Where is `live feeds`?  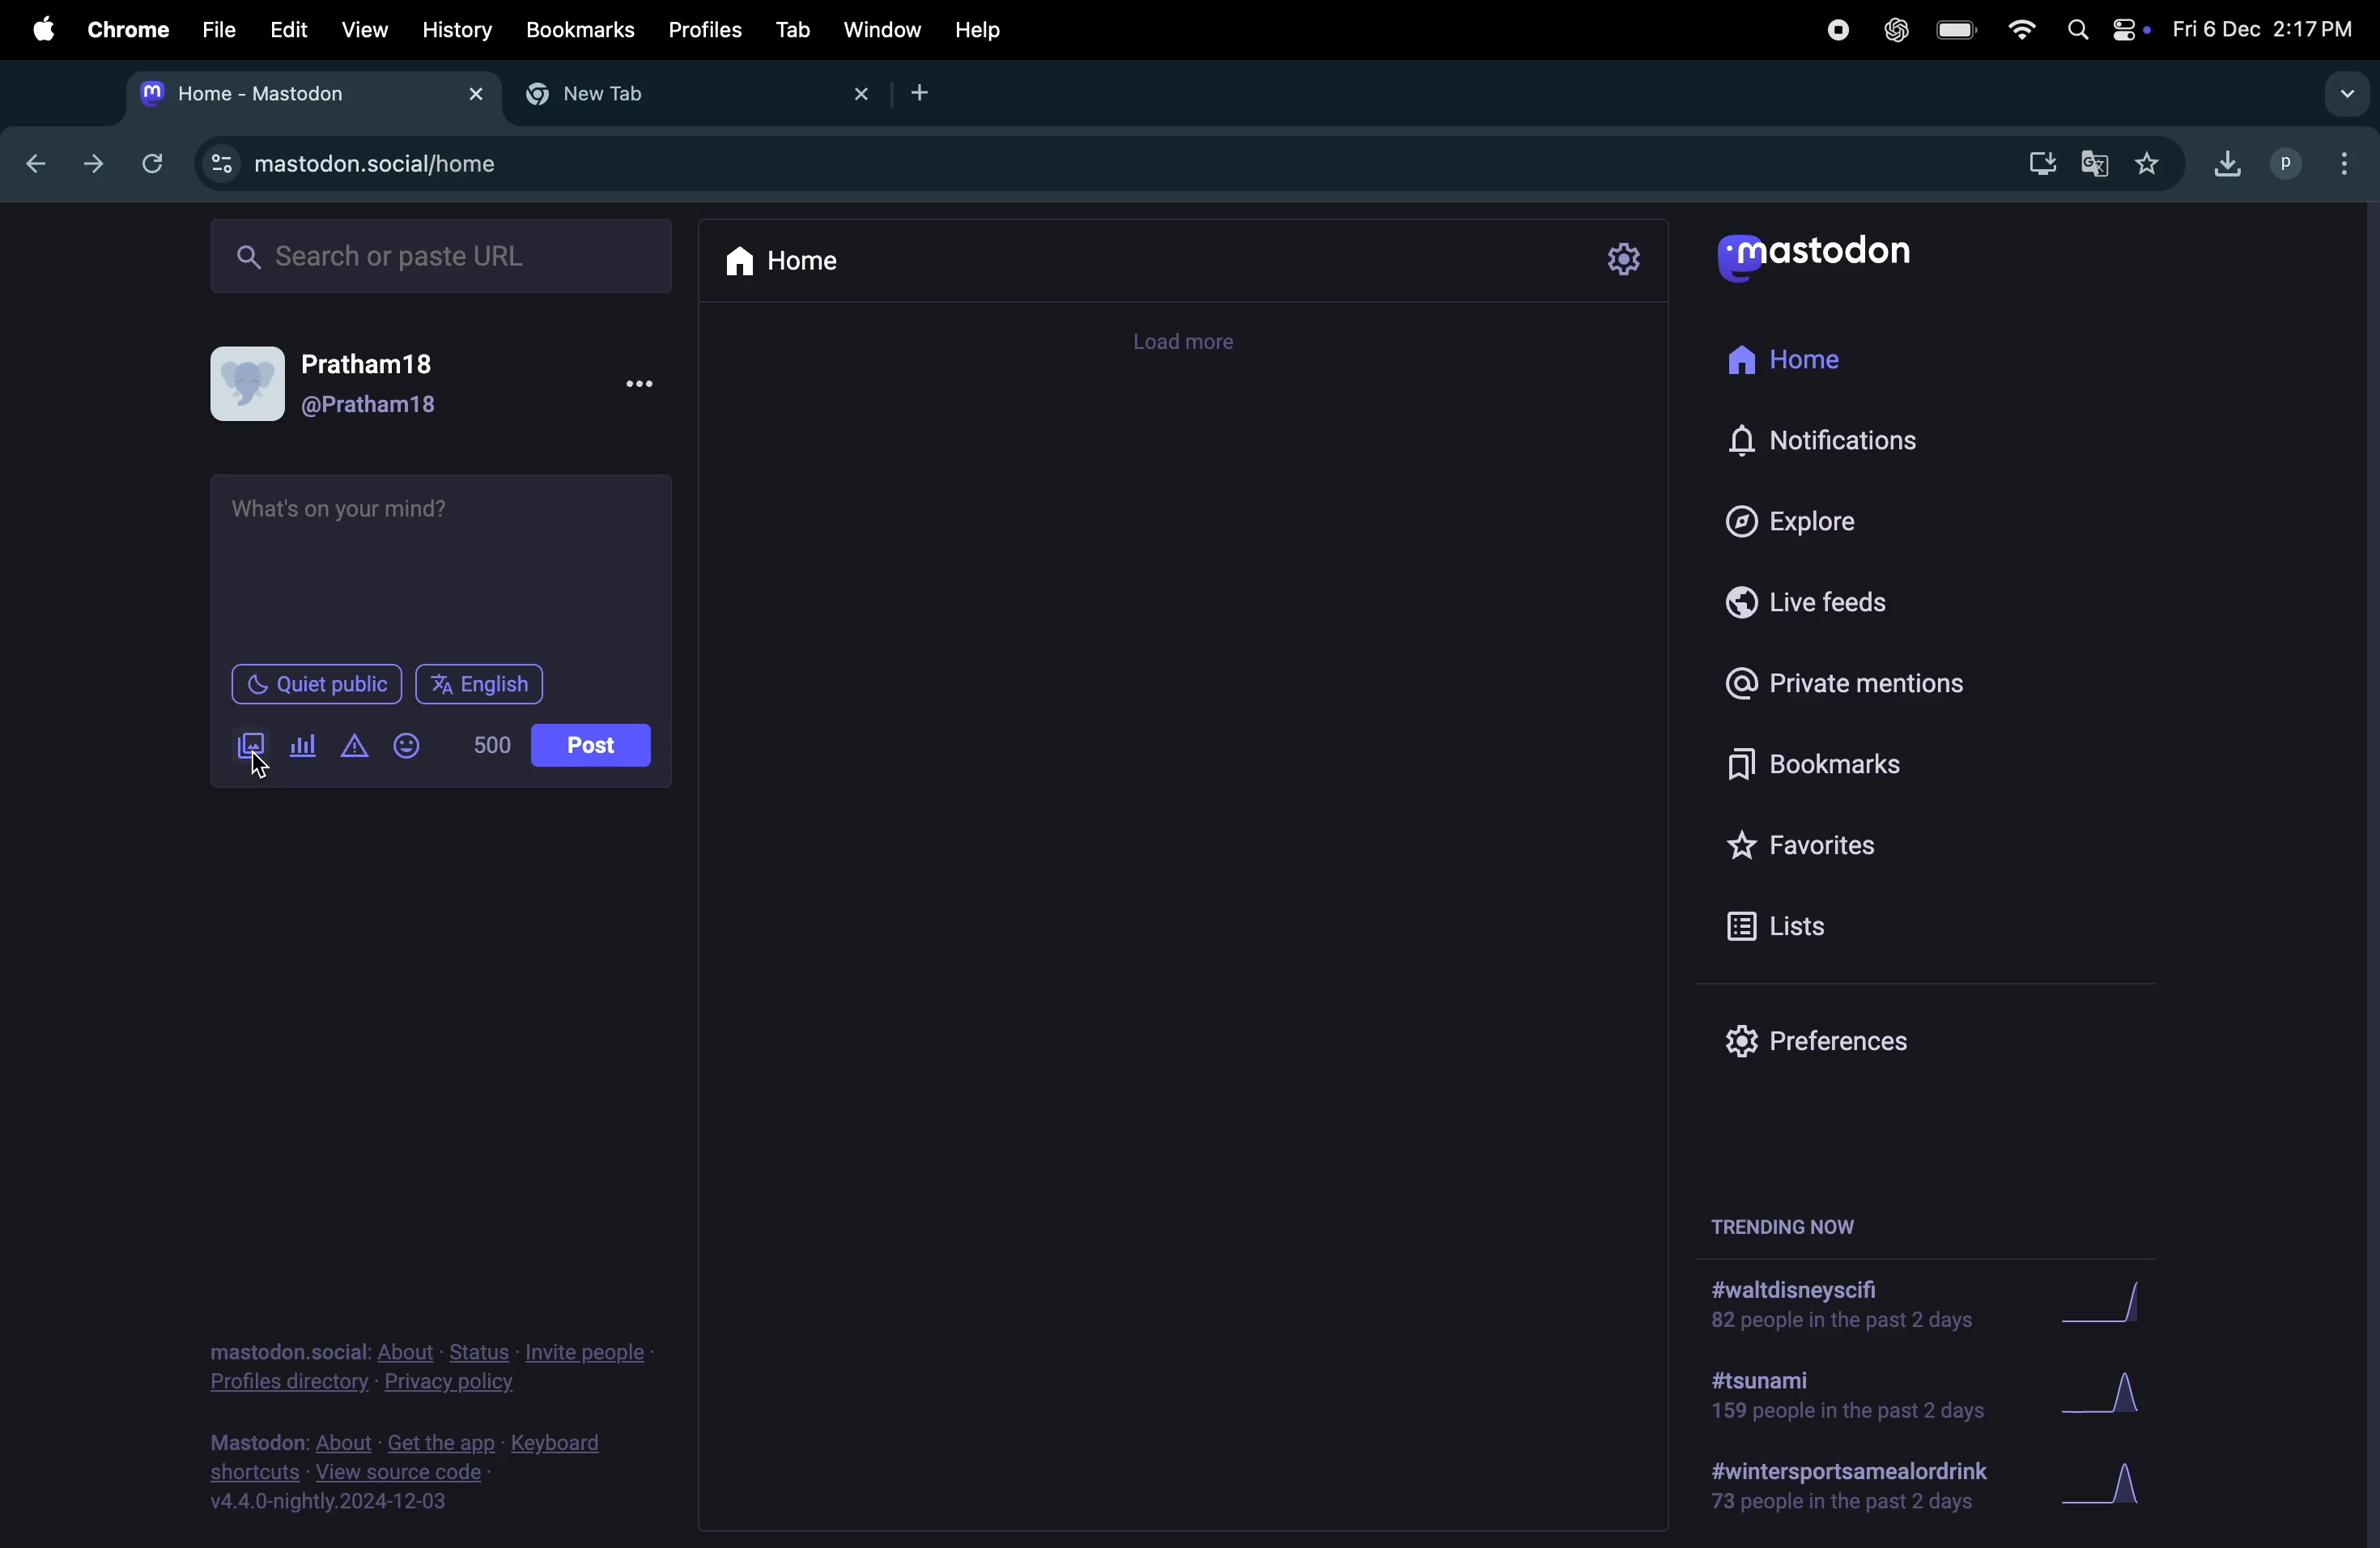 live feeds is located at coordinates (1826, 609).